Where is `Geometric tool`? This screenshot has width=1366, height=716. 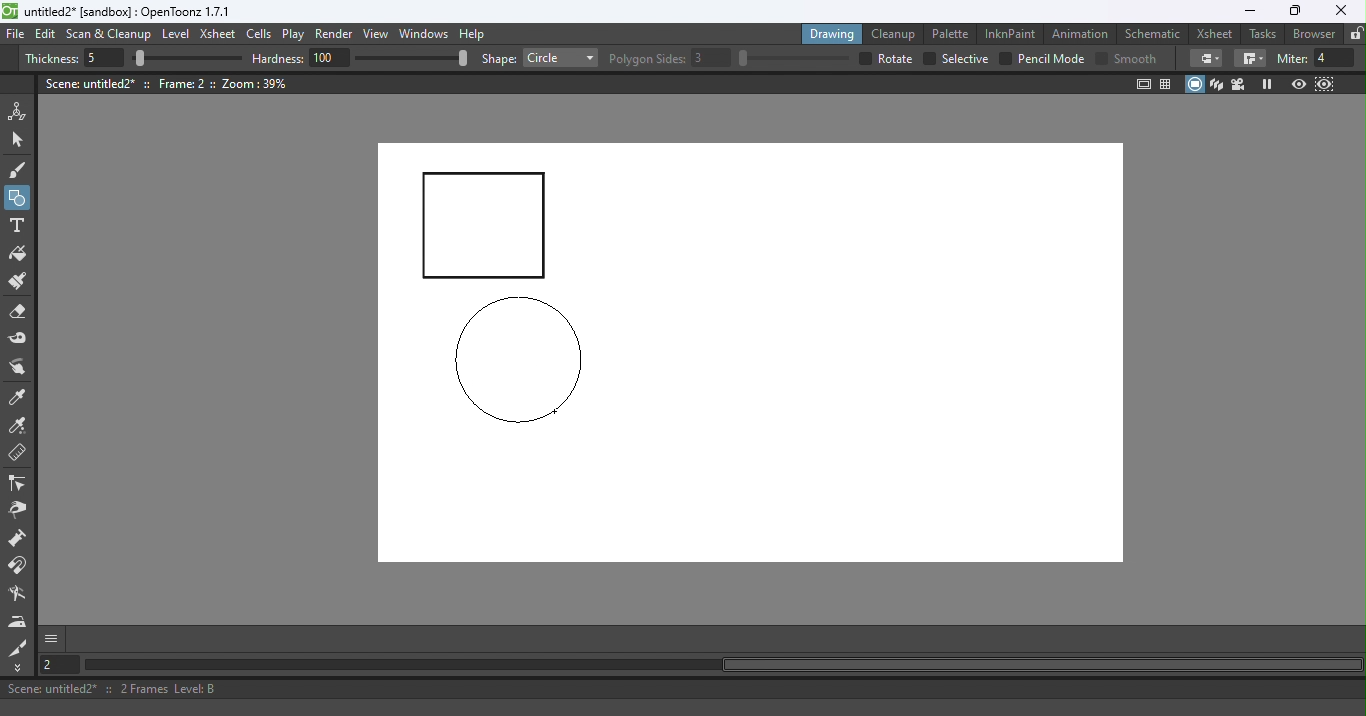
Geometric tool is located at coordinates (19, 198).